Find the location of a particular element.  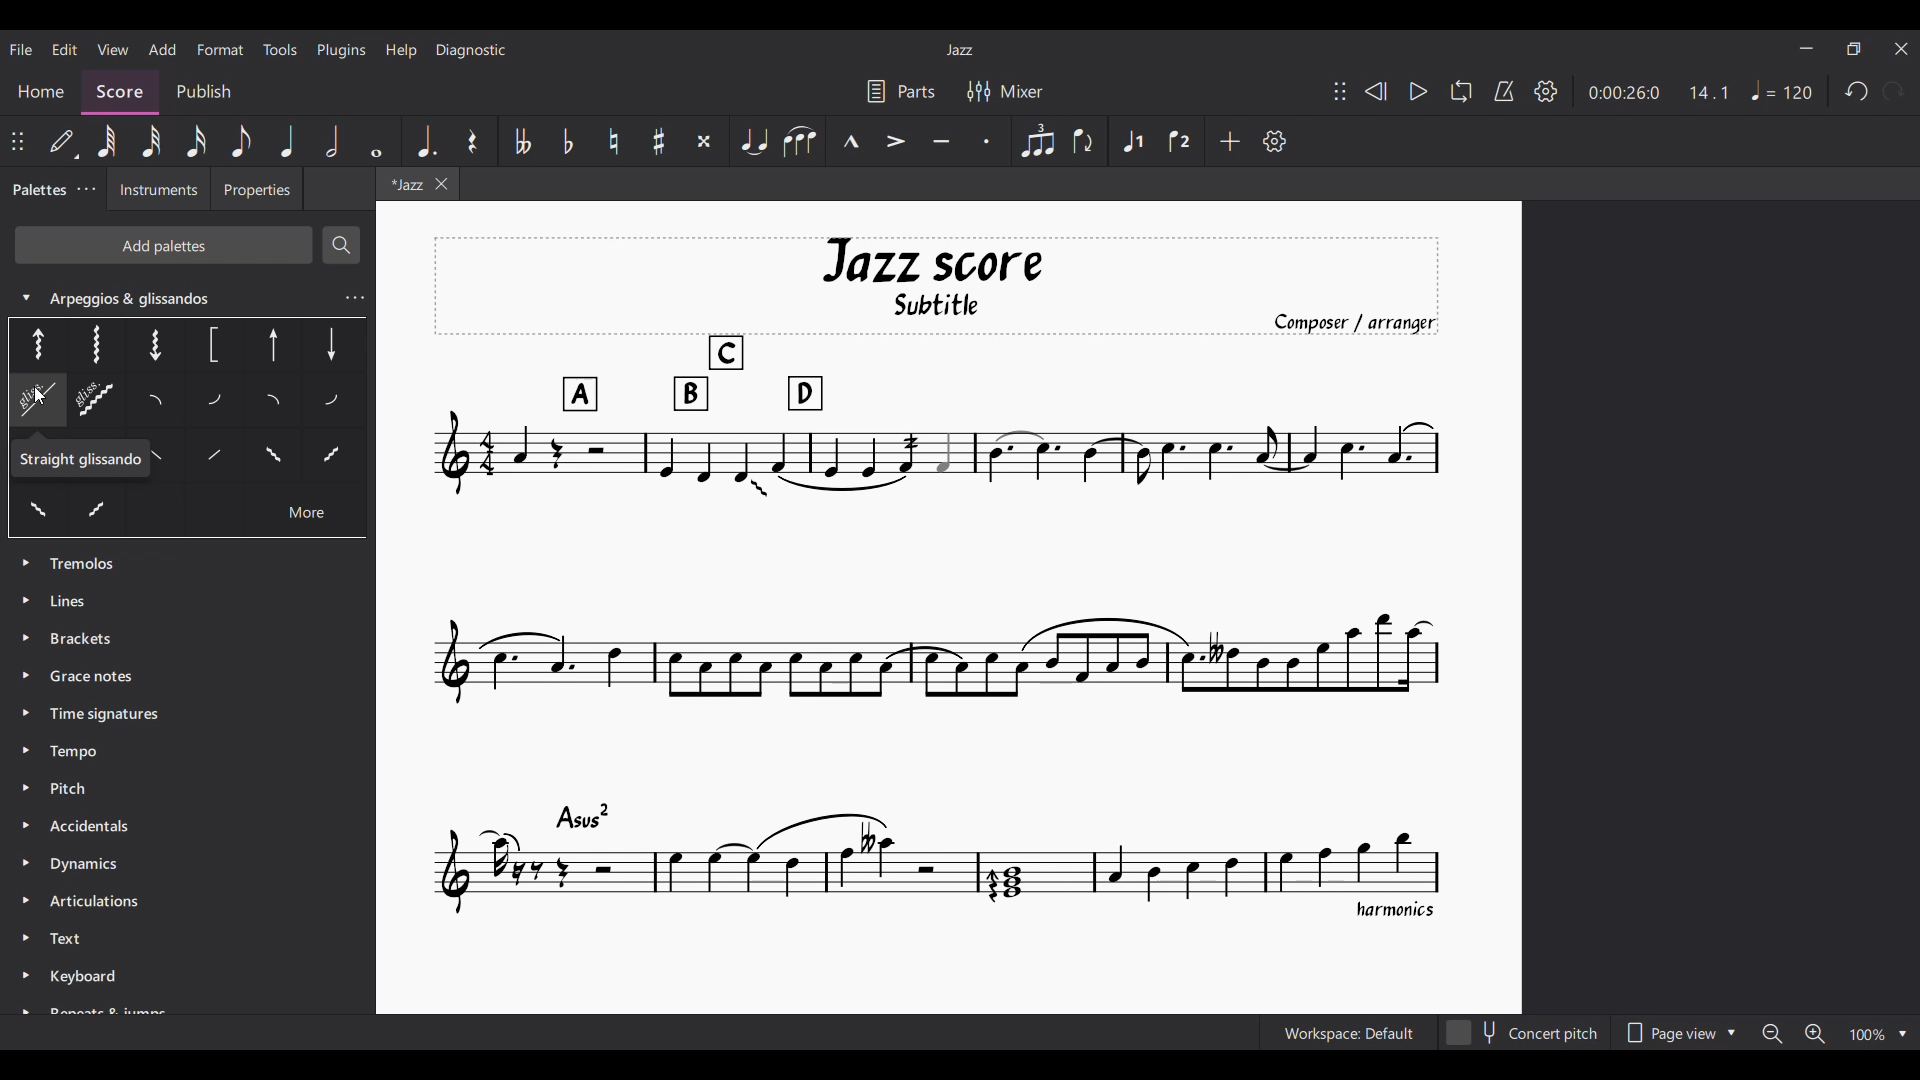

Quarter note is located at coordinates (286, 141).